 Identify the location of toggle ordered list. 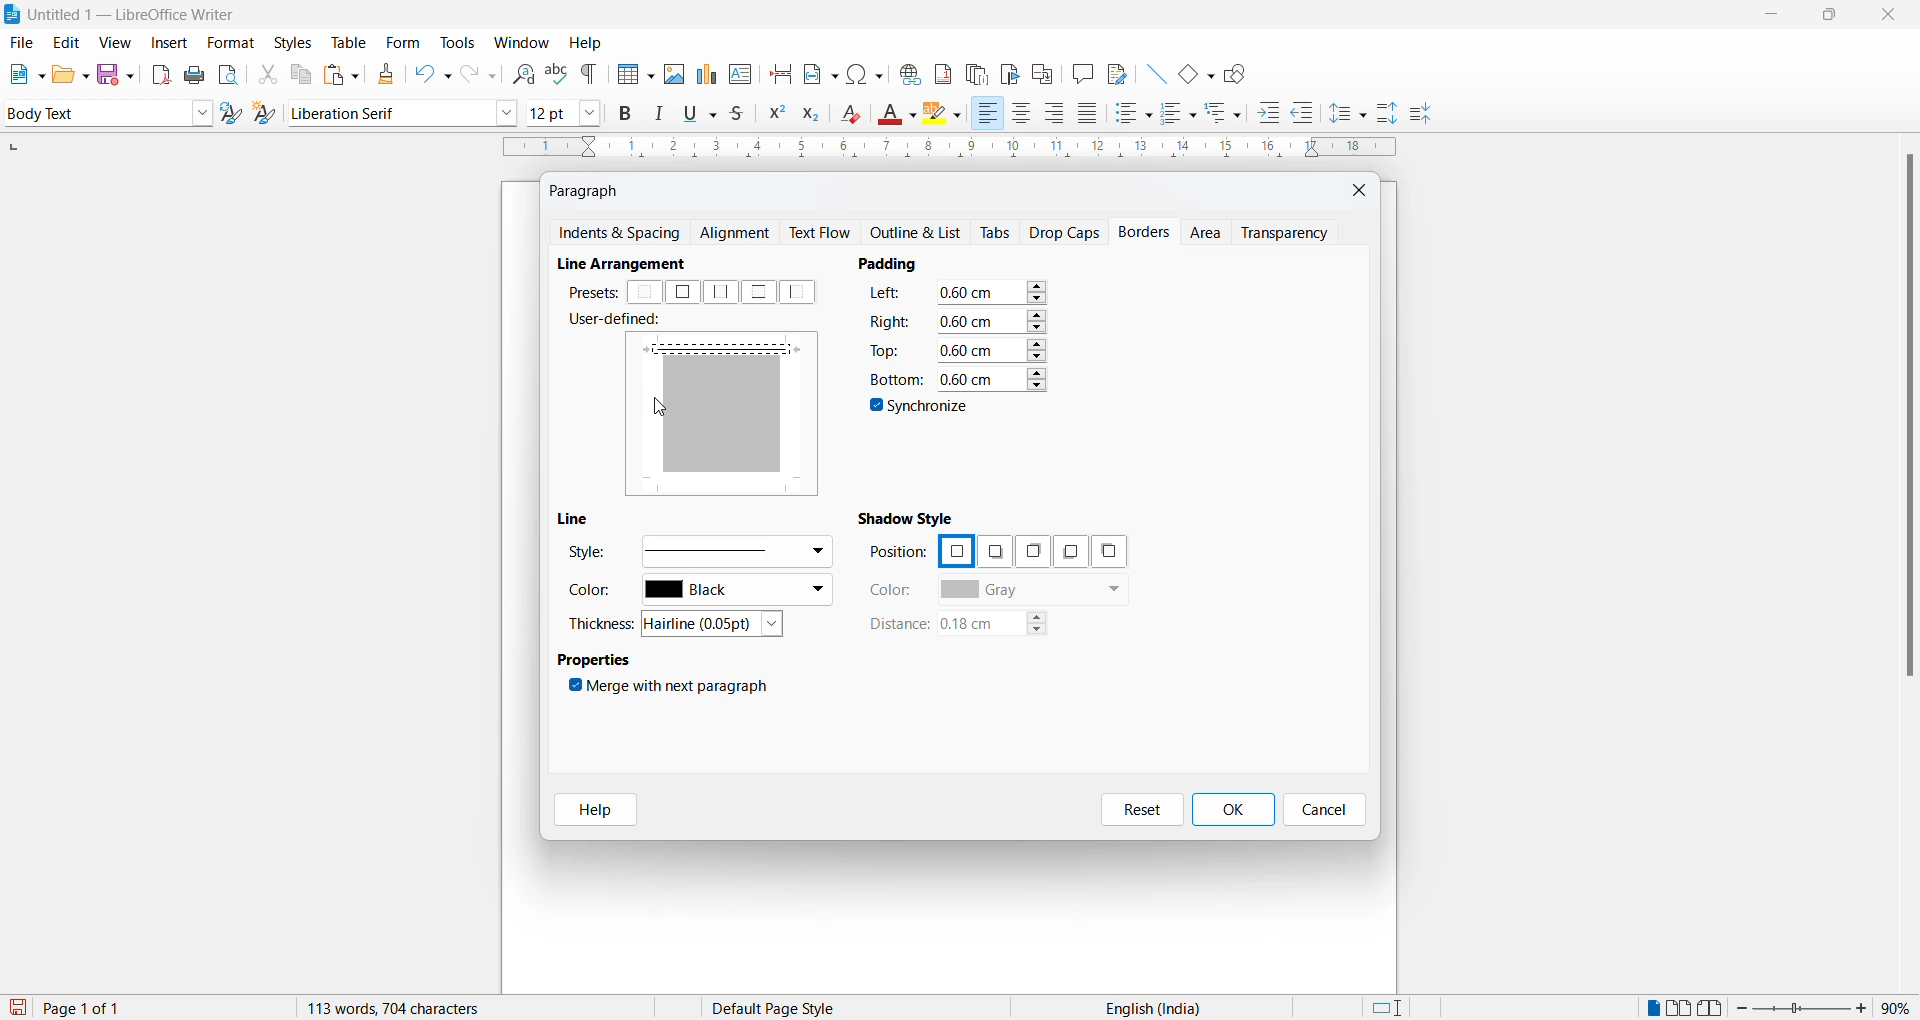
(1180, 114).